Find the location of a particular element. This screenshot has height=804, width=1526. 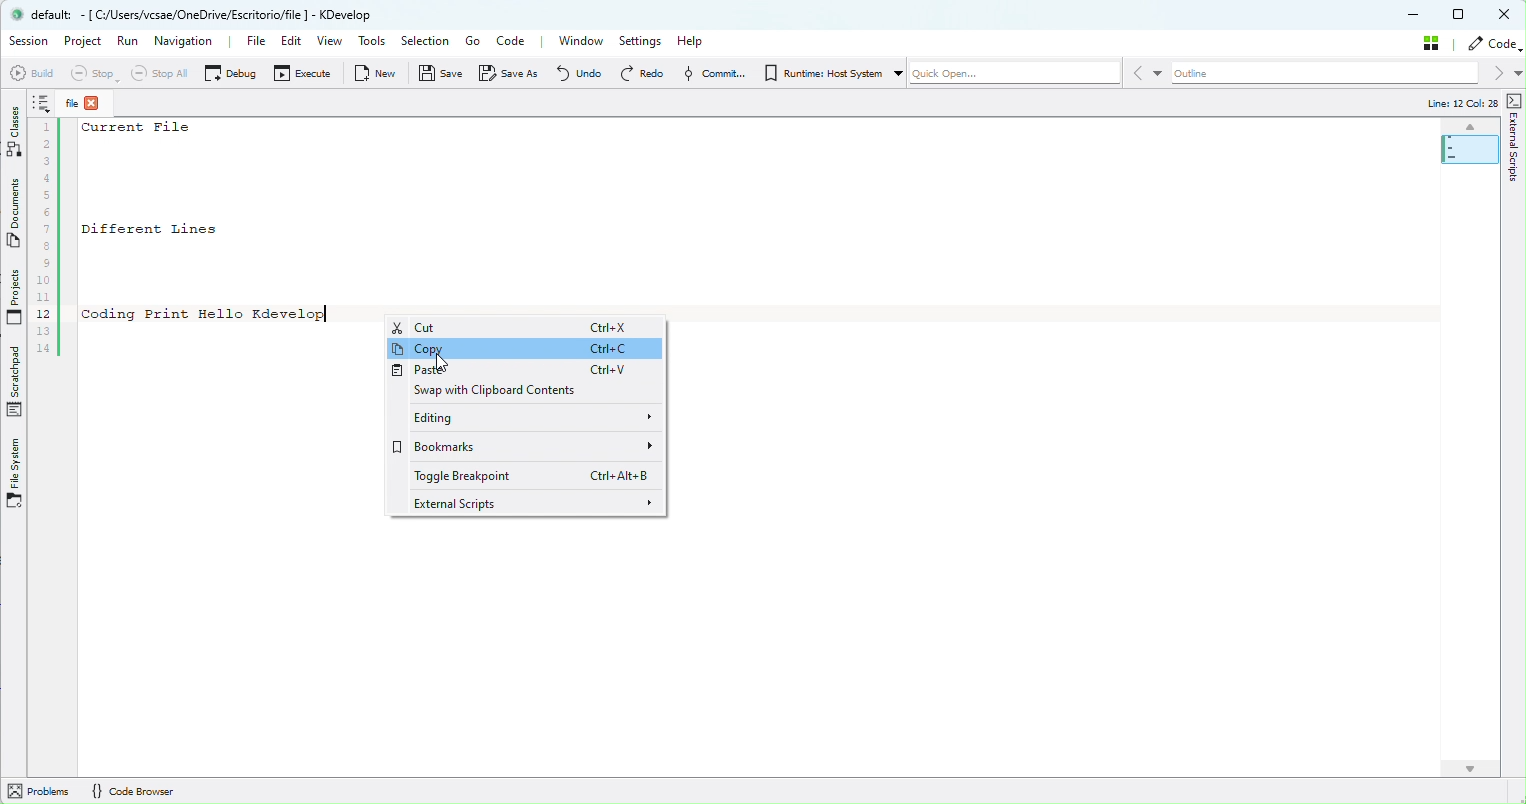

Line: 12 Col:24 is located at coordinates (1460, 103).